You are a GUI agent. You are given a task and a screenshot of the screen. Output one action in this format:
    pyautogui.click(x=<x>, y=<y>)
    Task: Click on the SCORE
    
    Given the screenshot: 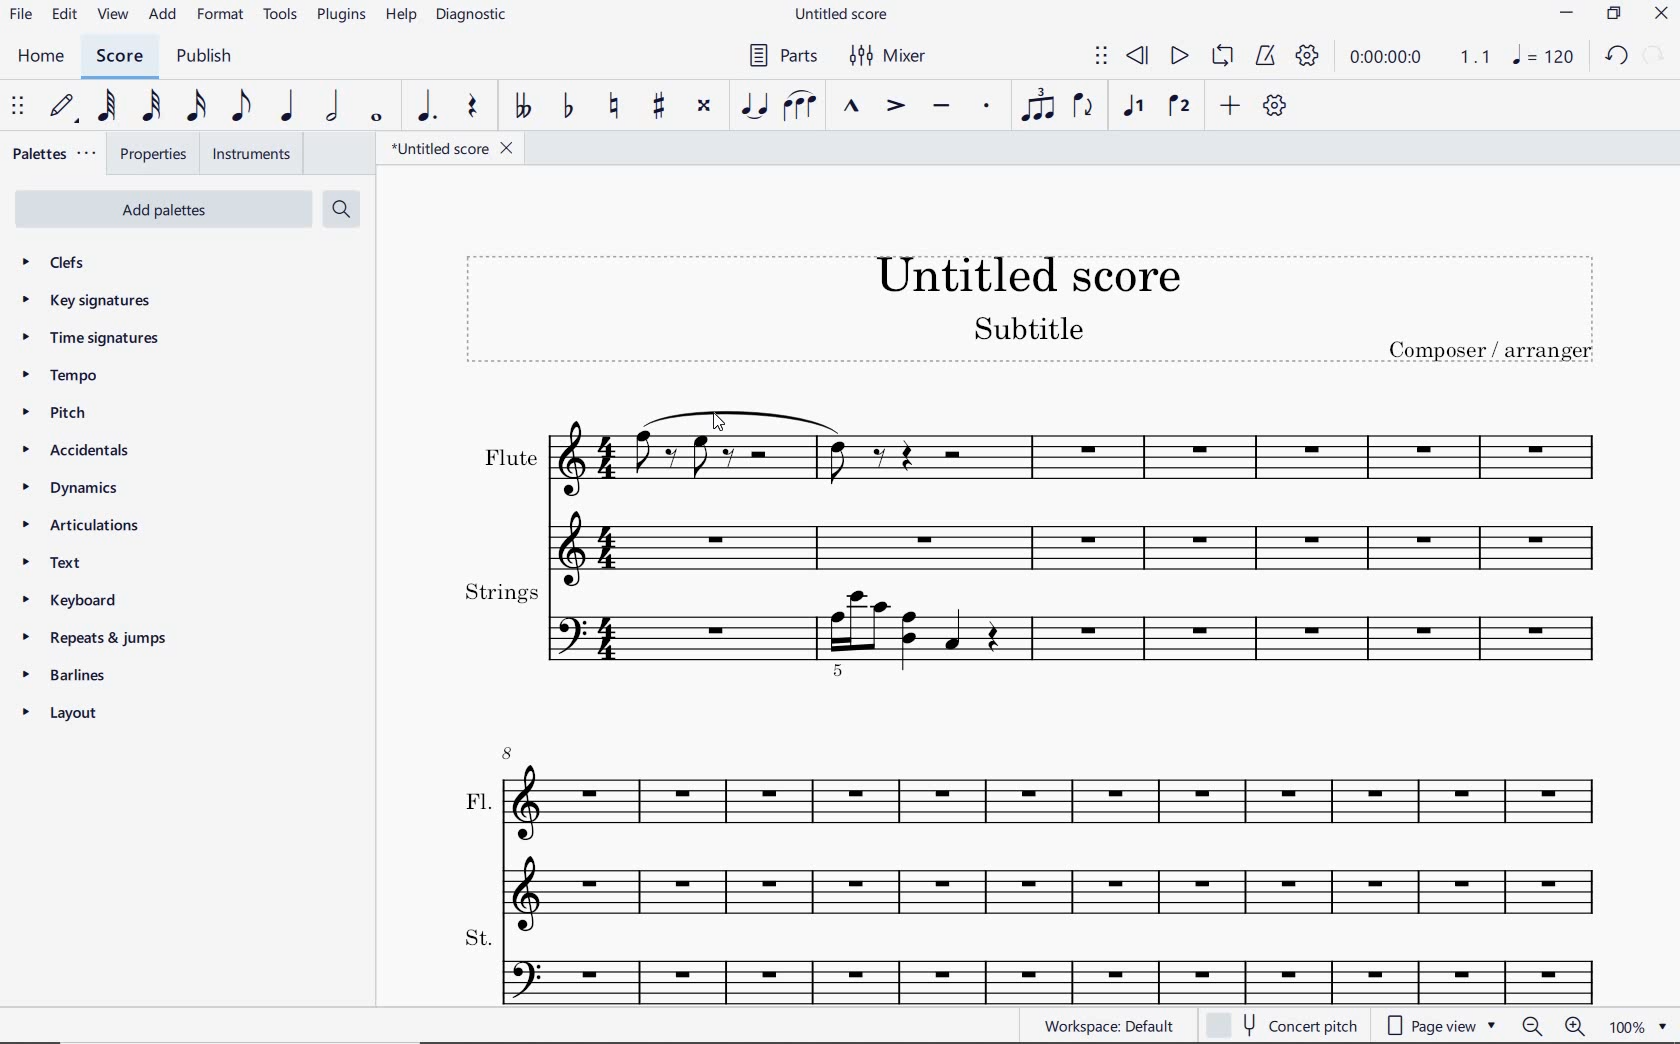 What is the action you would take?
    pyautogui.click(x=127, y=55)
    